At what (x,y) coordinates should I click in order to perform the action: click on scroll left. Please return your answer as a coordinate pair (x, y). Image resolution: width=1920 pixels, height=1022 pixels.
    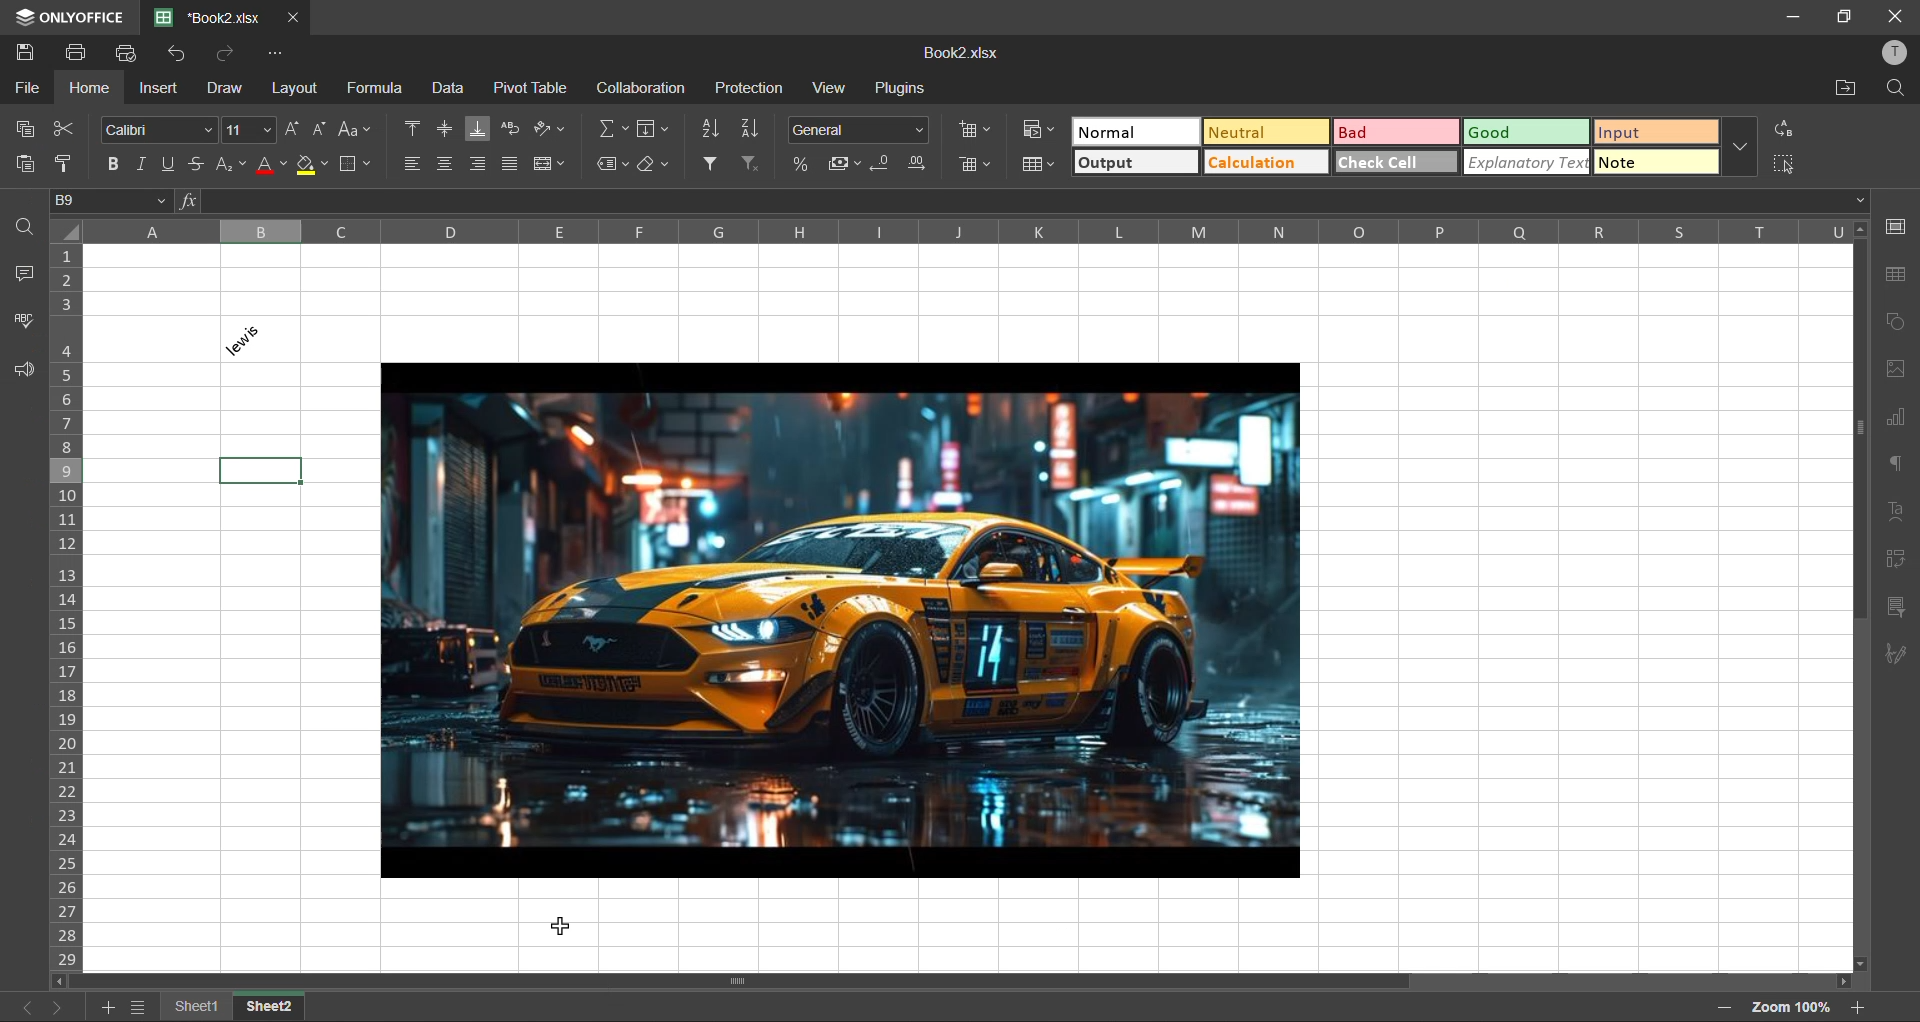
    Looking at the image, I should click on (63, 980).